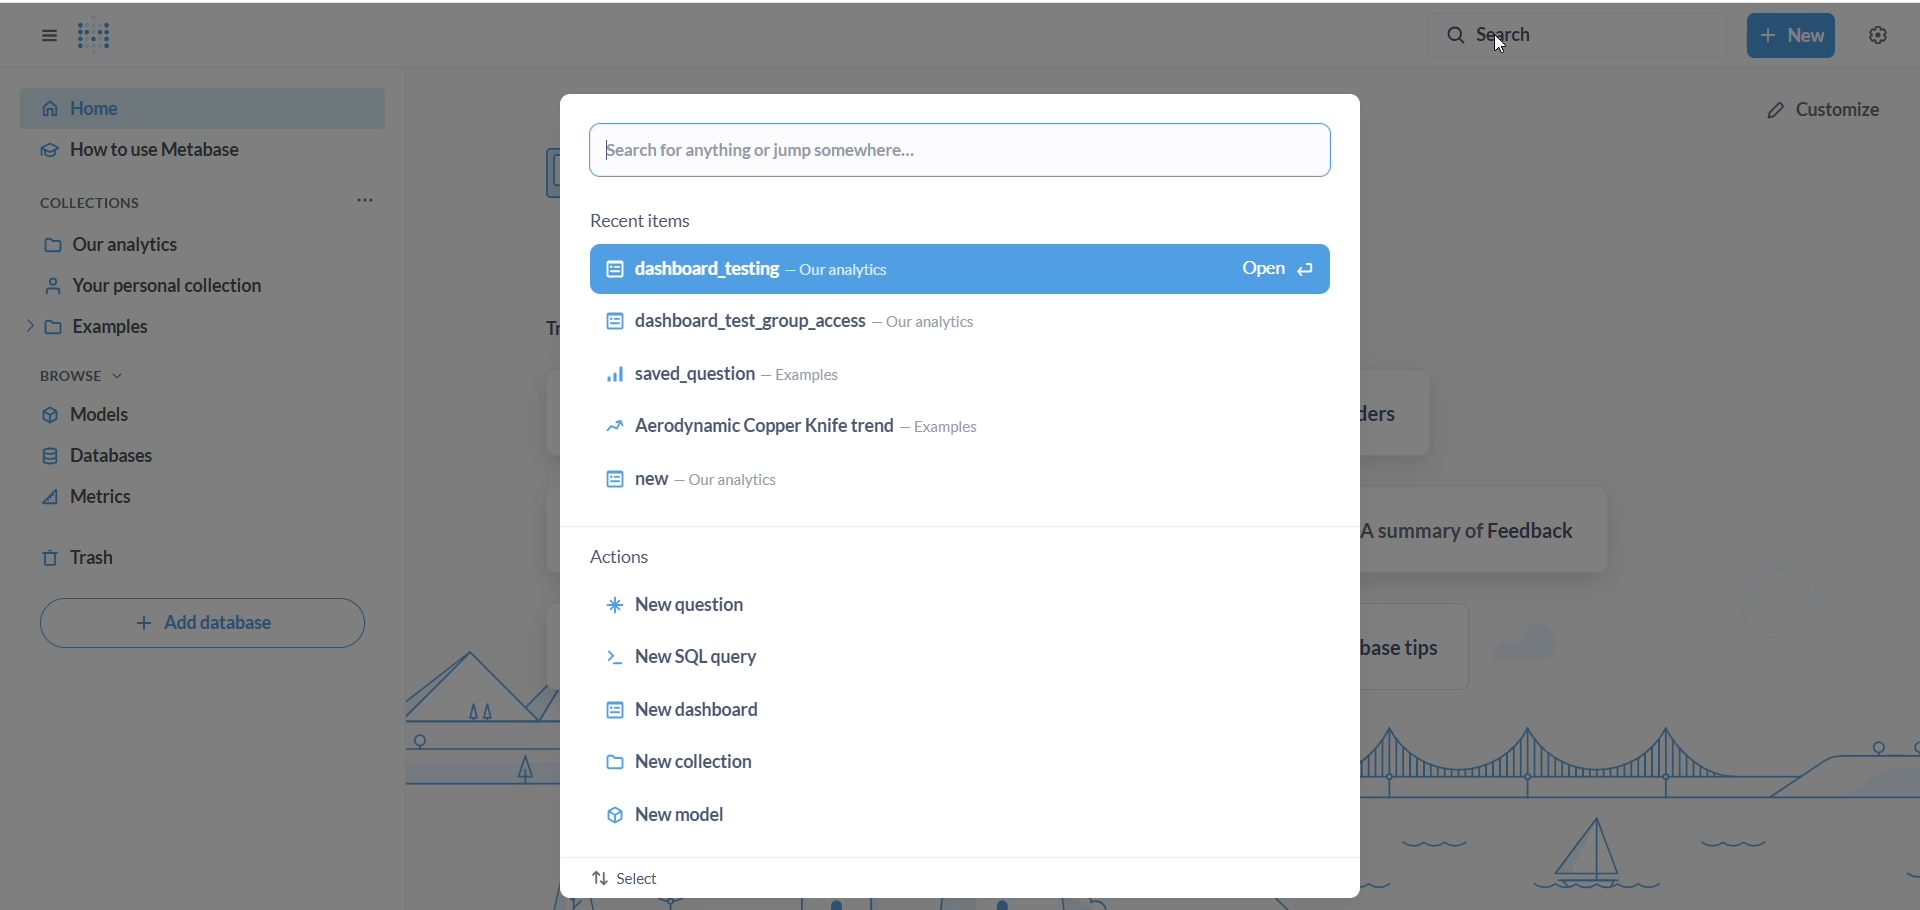 The image size is (1920, 910). I want to click on Aerodynamic Coppper Knife trend-Examples, so click(944, 432).